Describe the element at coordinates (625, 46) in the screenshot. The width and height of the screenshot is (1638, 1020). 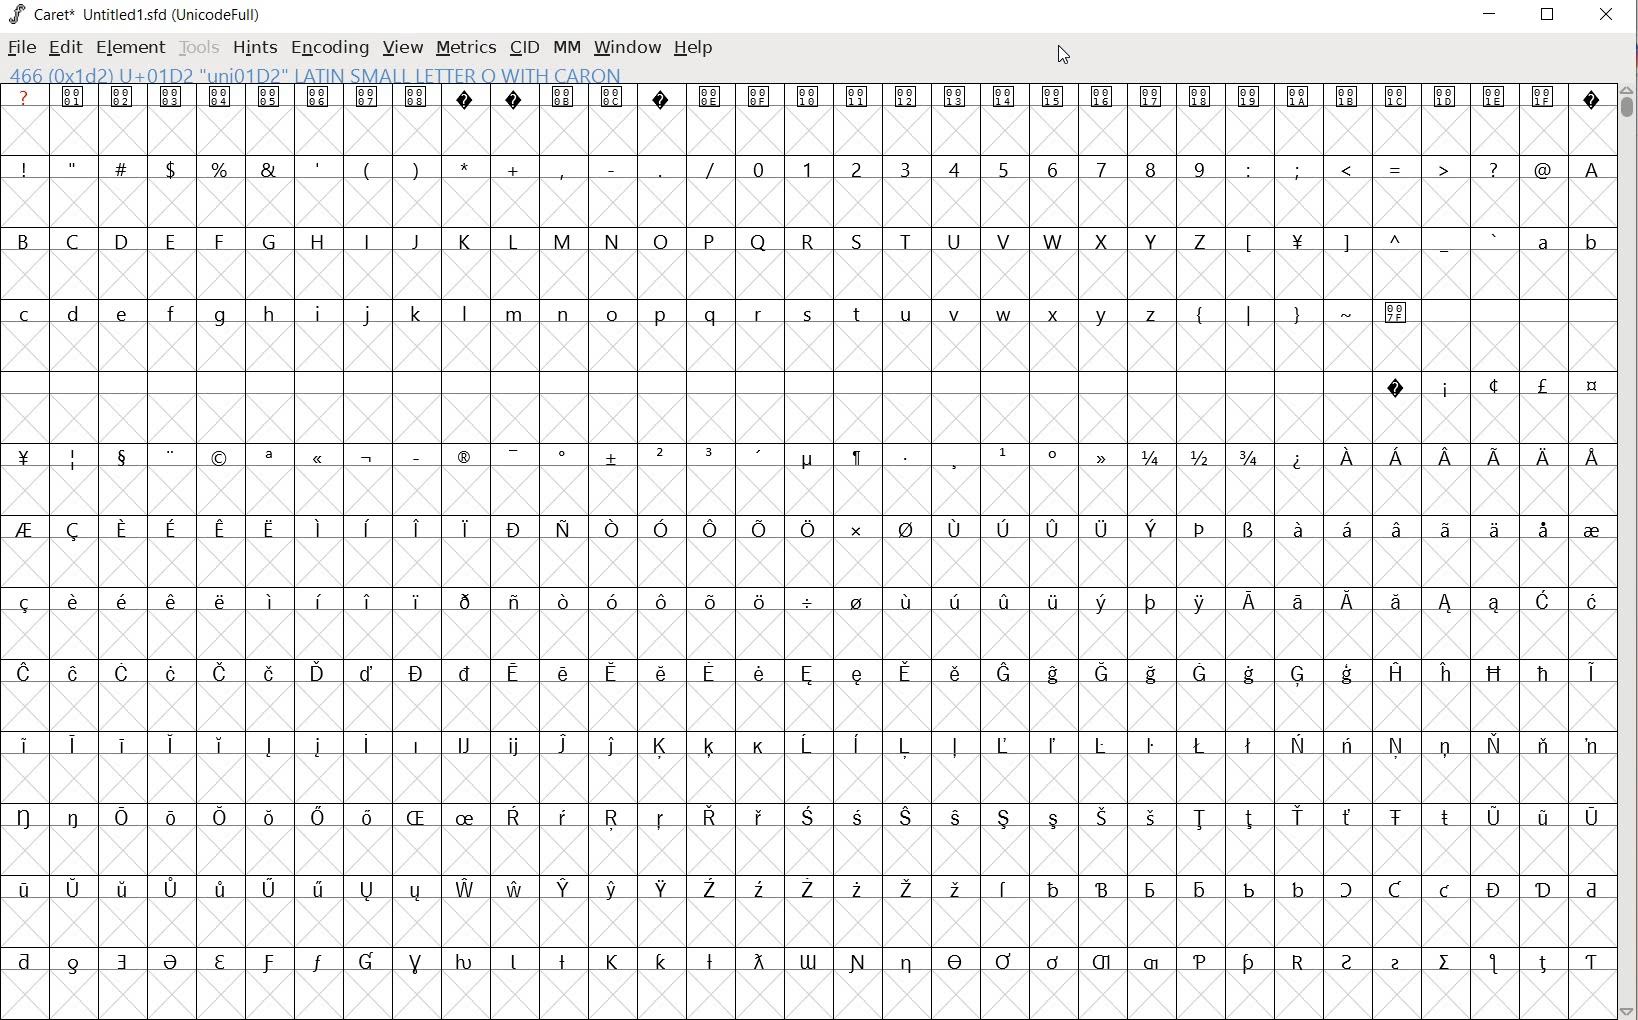
I see `WINDOW` at that location.